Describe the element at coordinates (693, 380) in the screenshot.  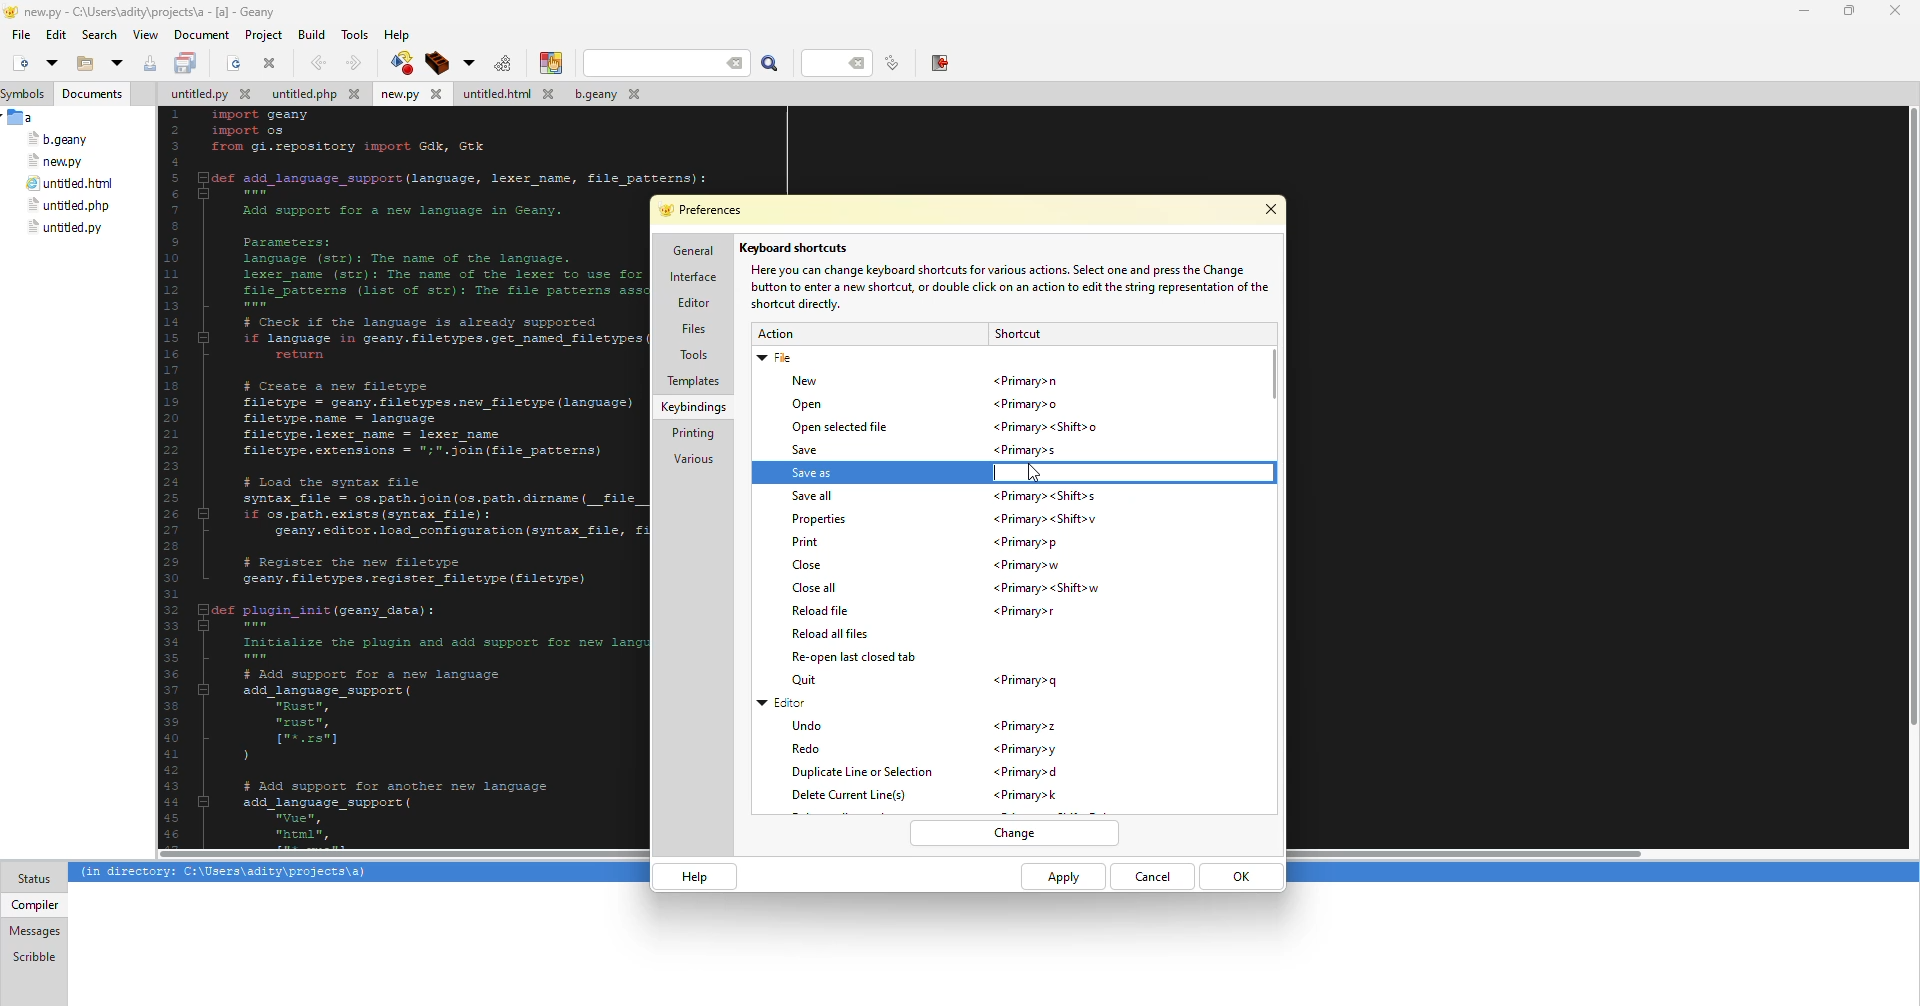
I see `templates` at that location.